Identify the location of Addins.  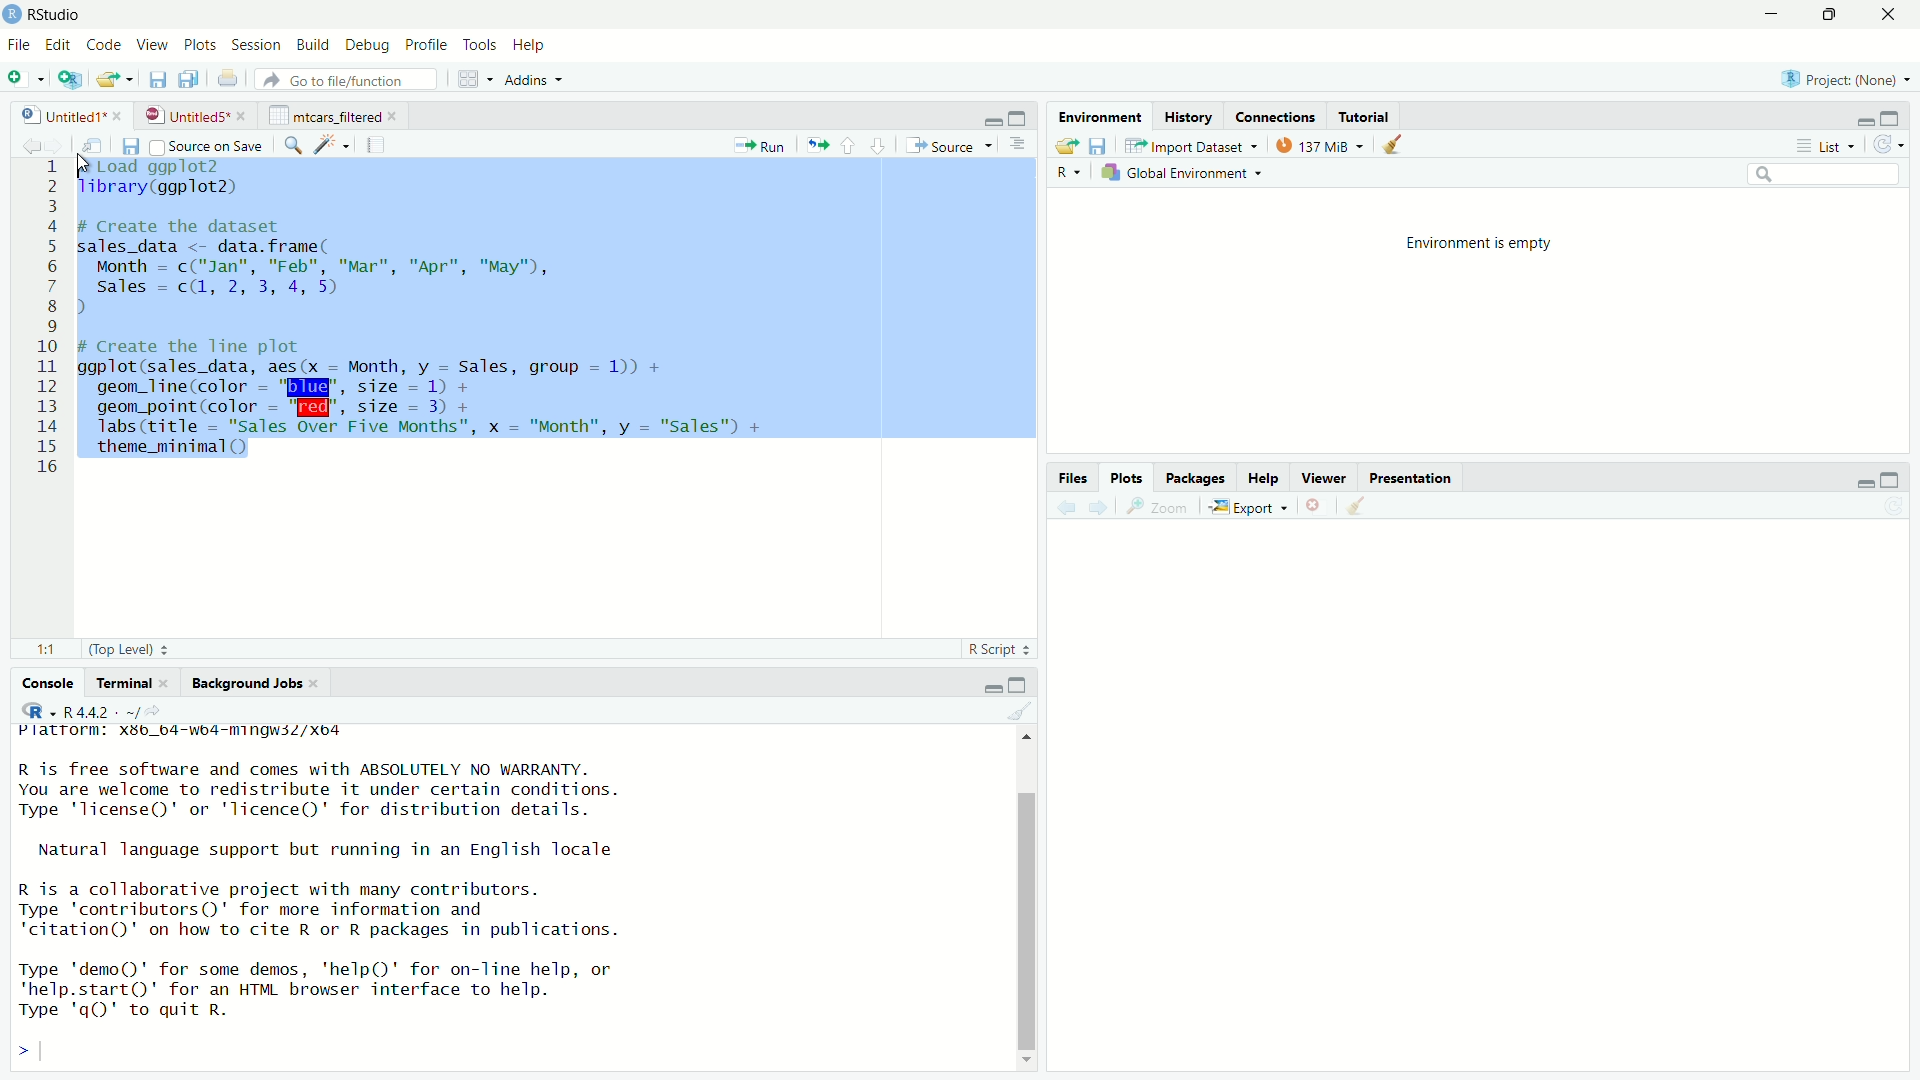
(525, 80).